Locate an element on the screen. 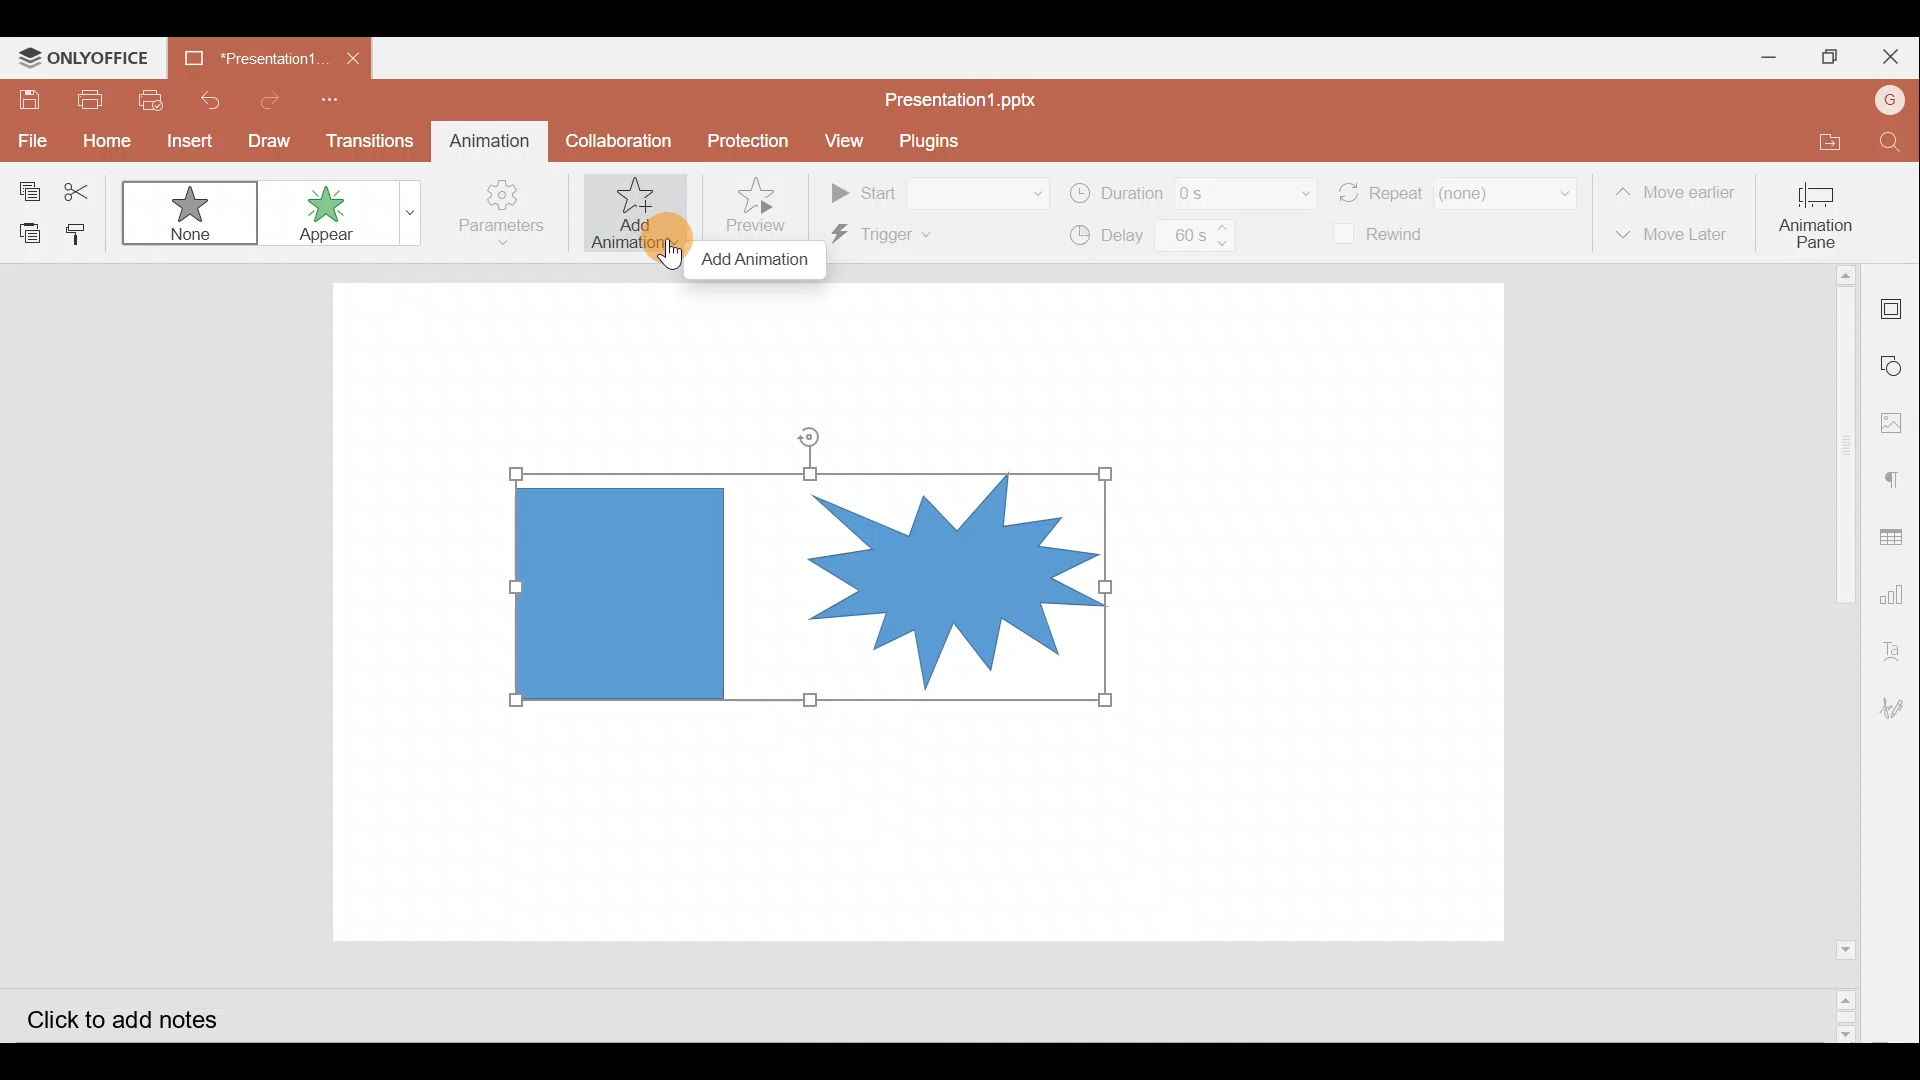 This screenshot has height=1080, width=1920. Preview is located at coordinates (762, 207).